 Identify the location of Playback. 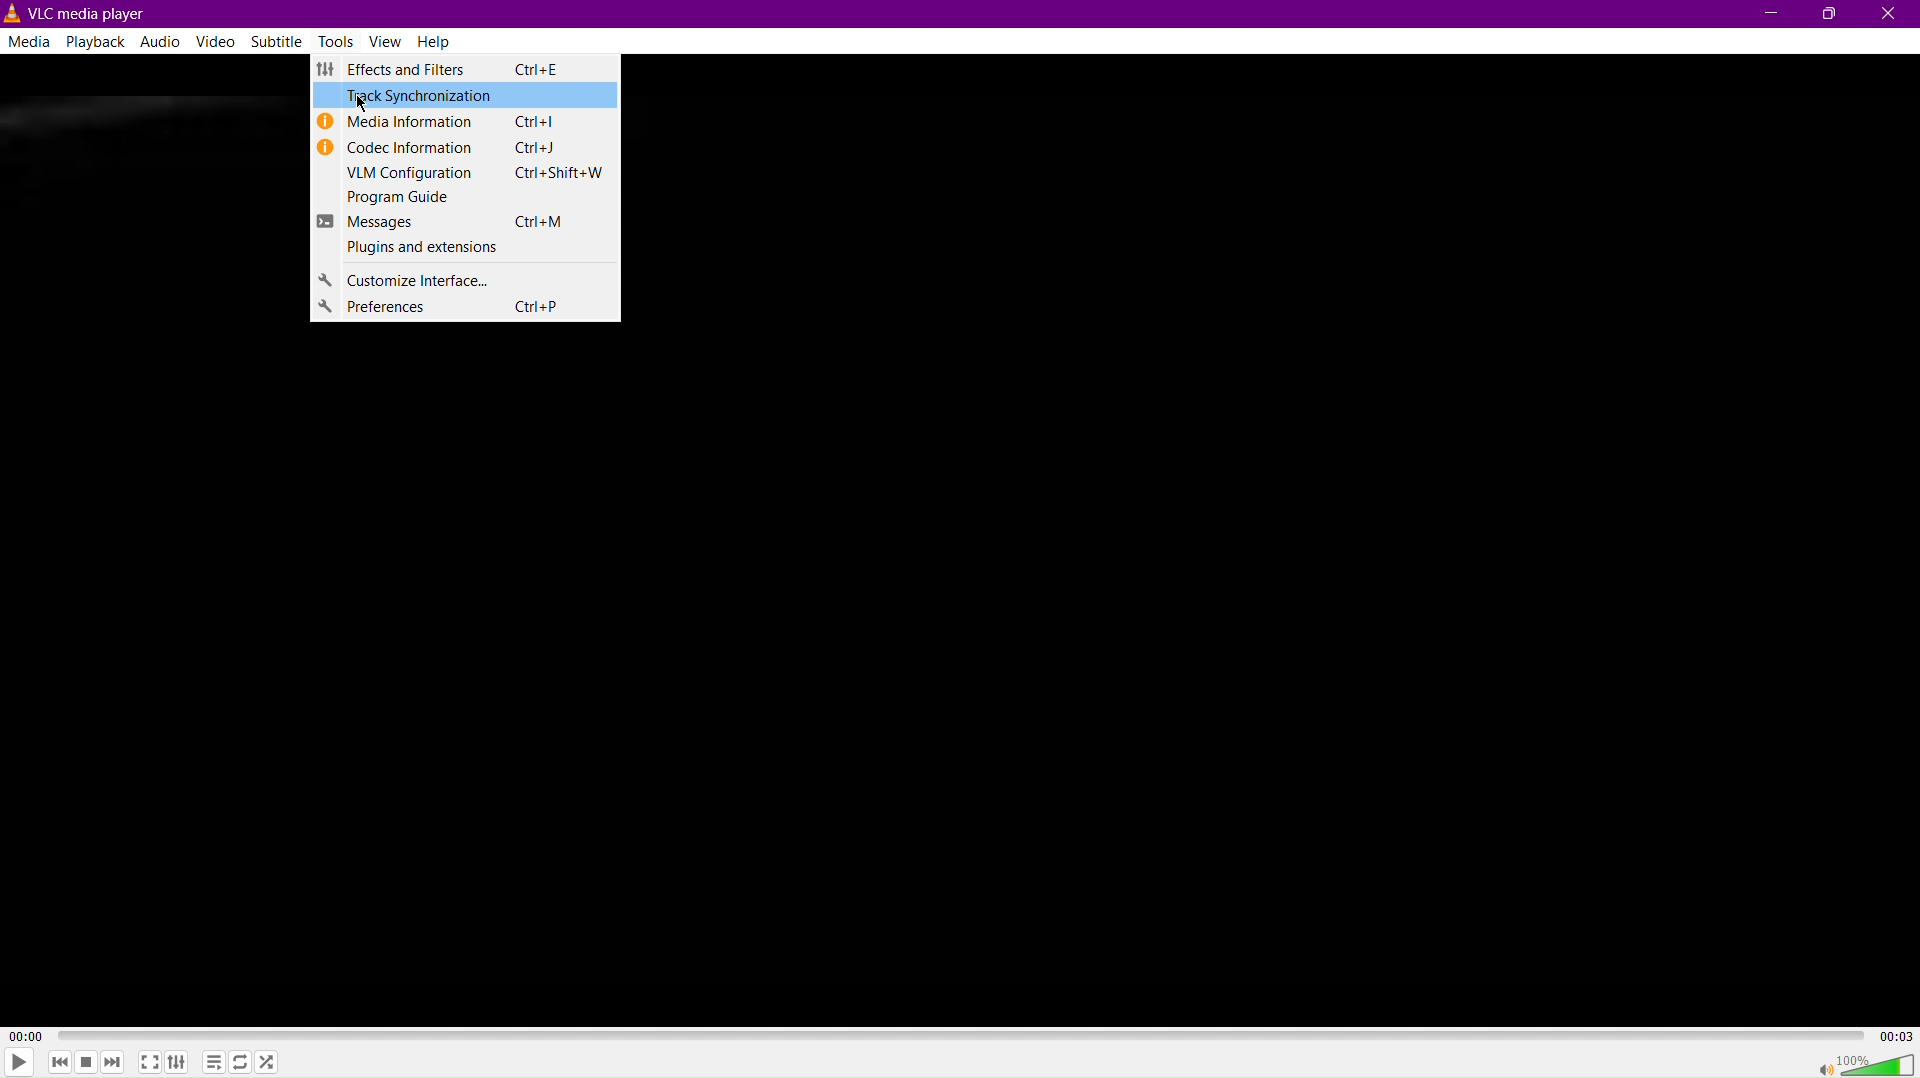
(97, 43).